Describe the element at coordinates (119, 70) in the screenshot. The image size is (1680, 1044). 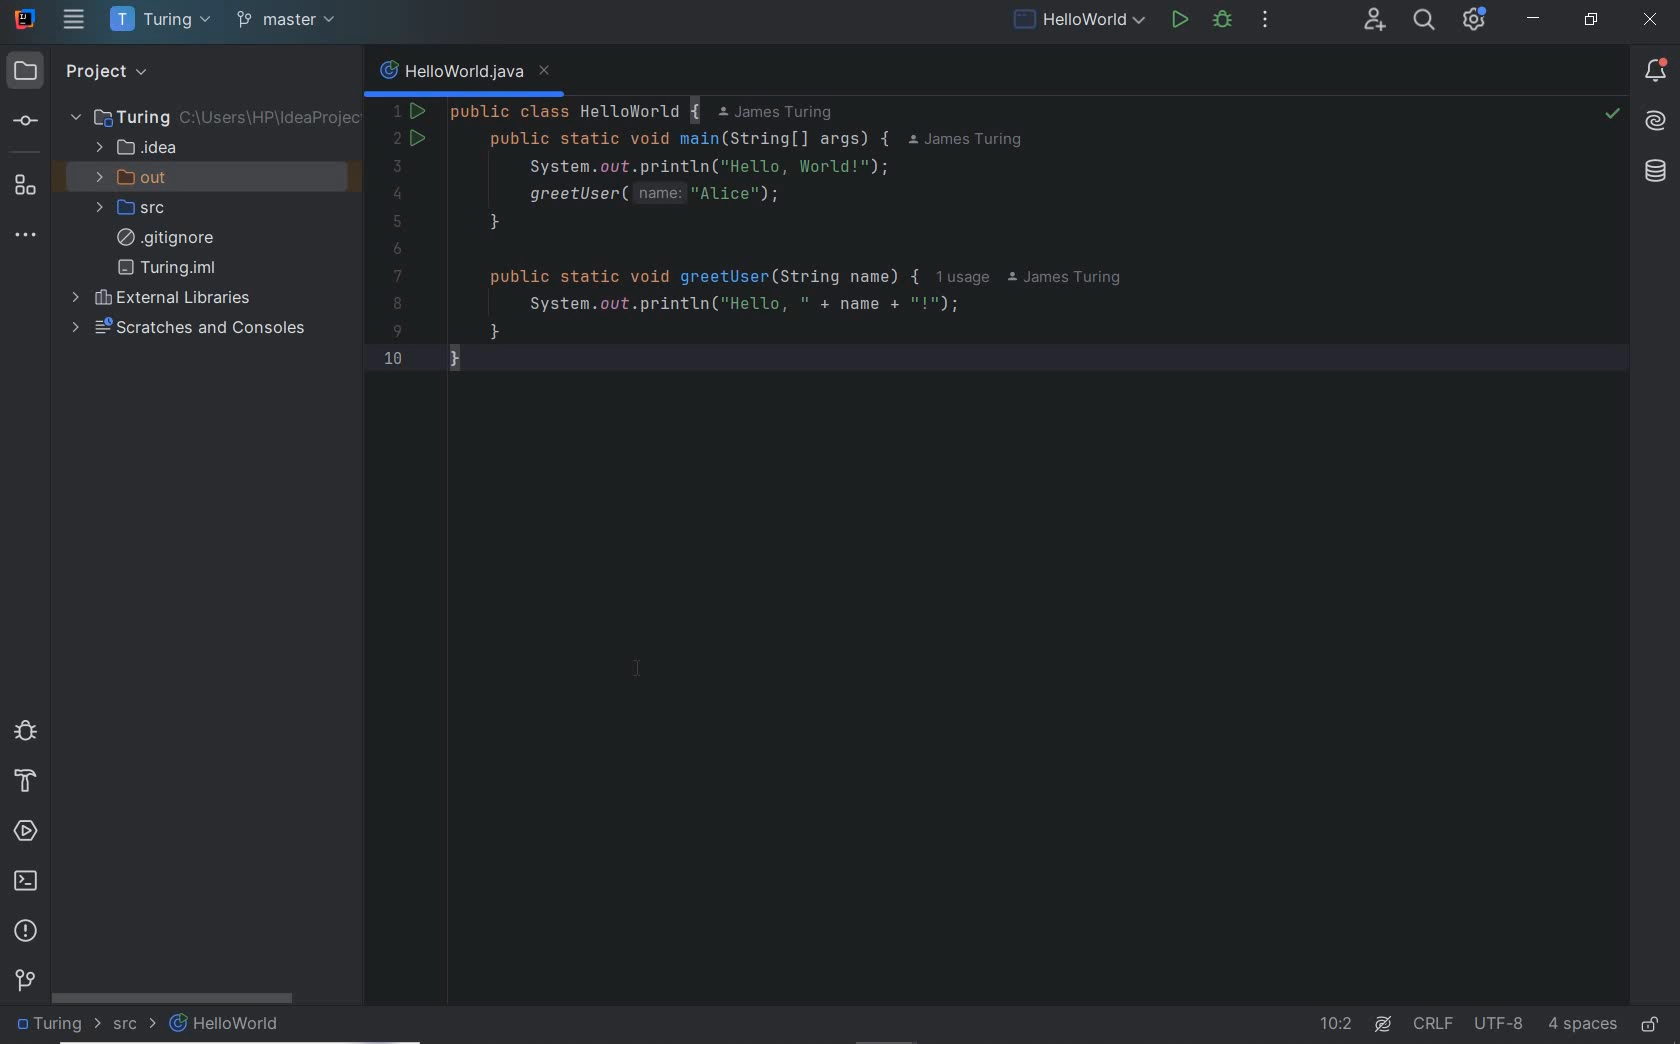
I see `project` at that location.